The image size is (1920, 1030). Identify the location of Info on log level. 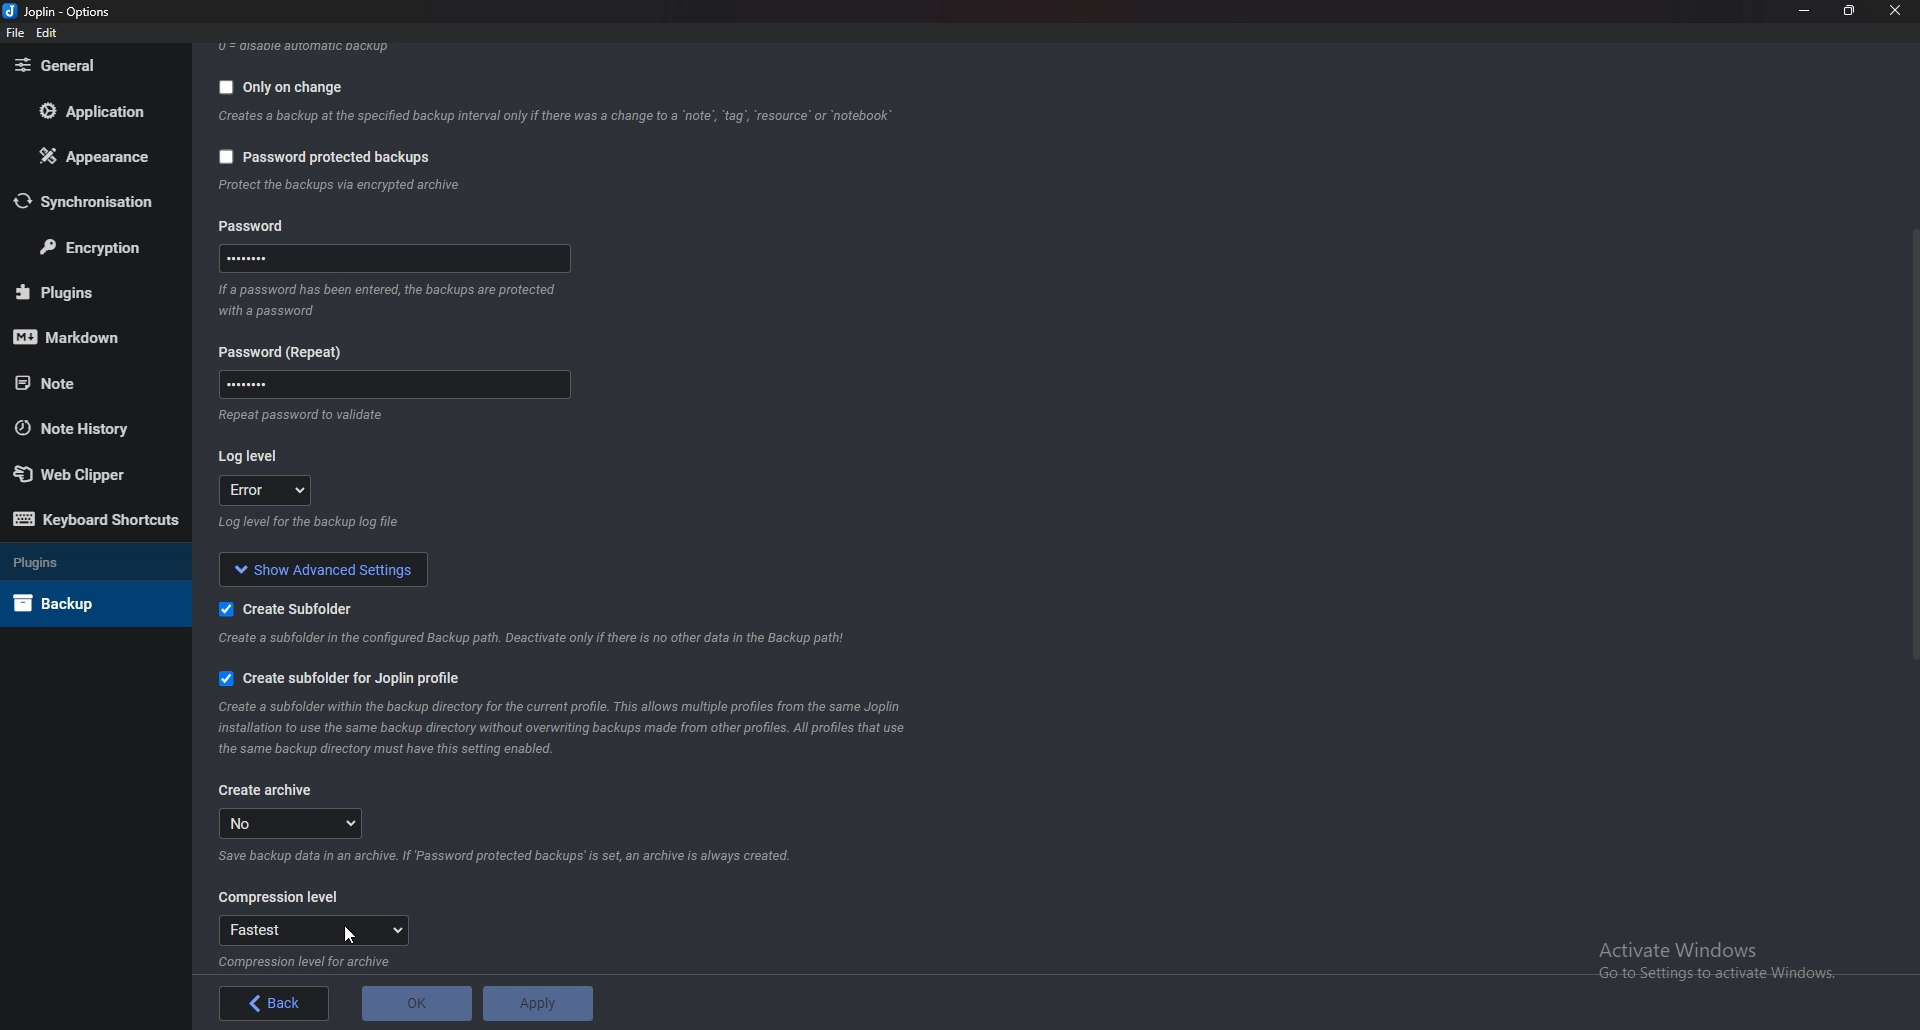
(307, 528).